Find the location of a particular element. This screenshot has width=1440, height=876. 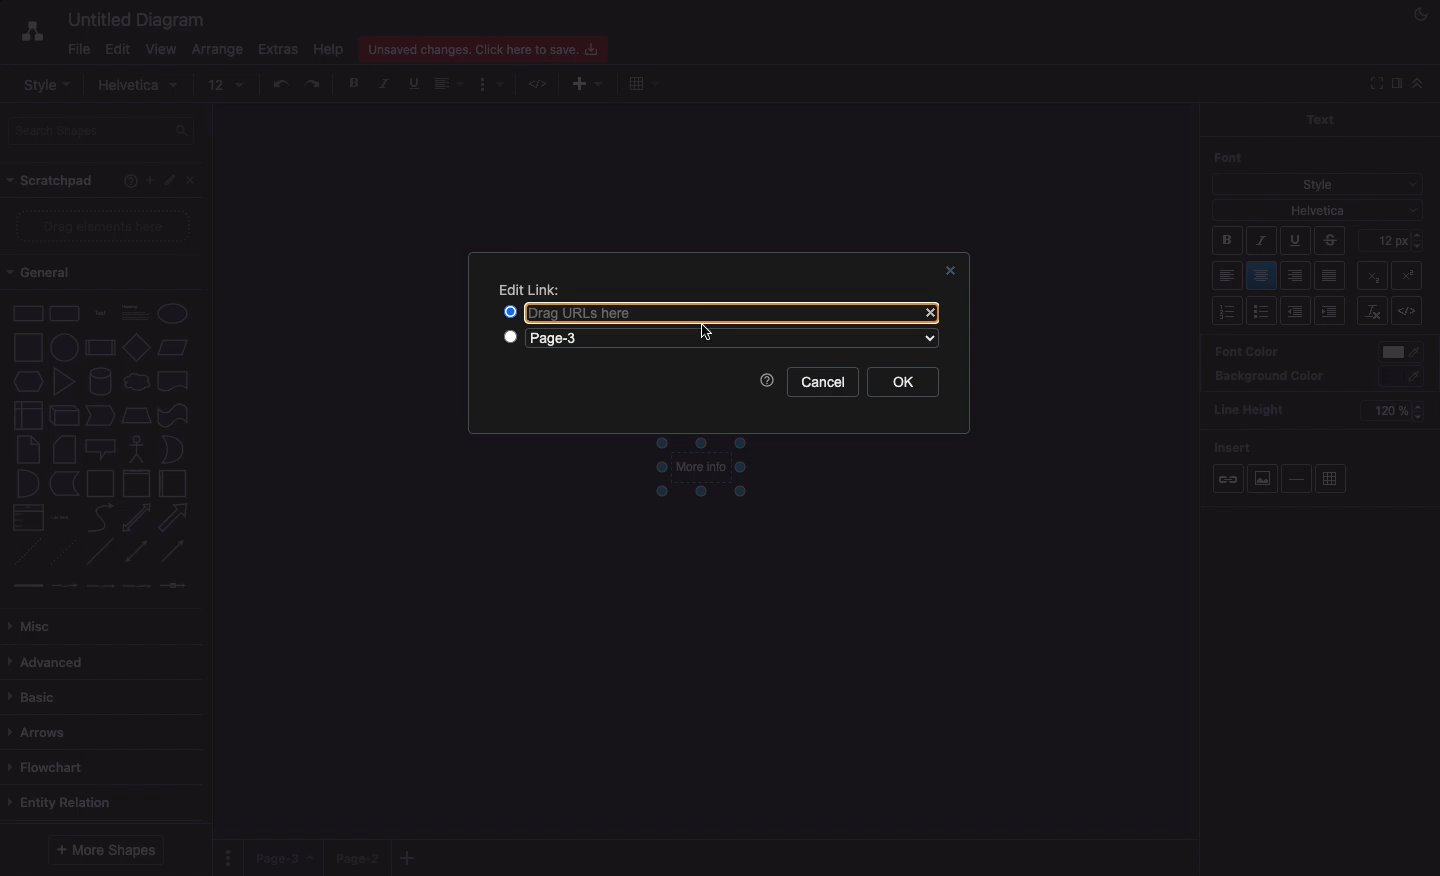

Insert is located at coordinates (1234, 444).